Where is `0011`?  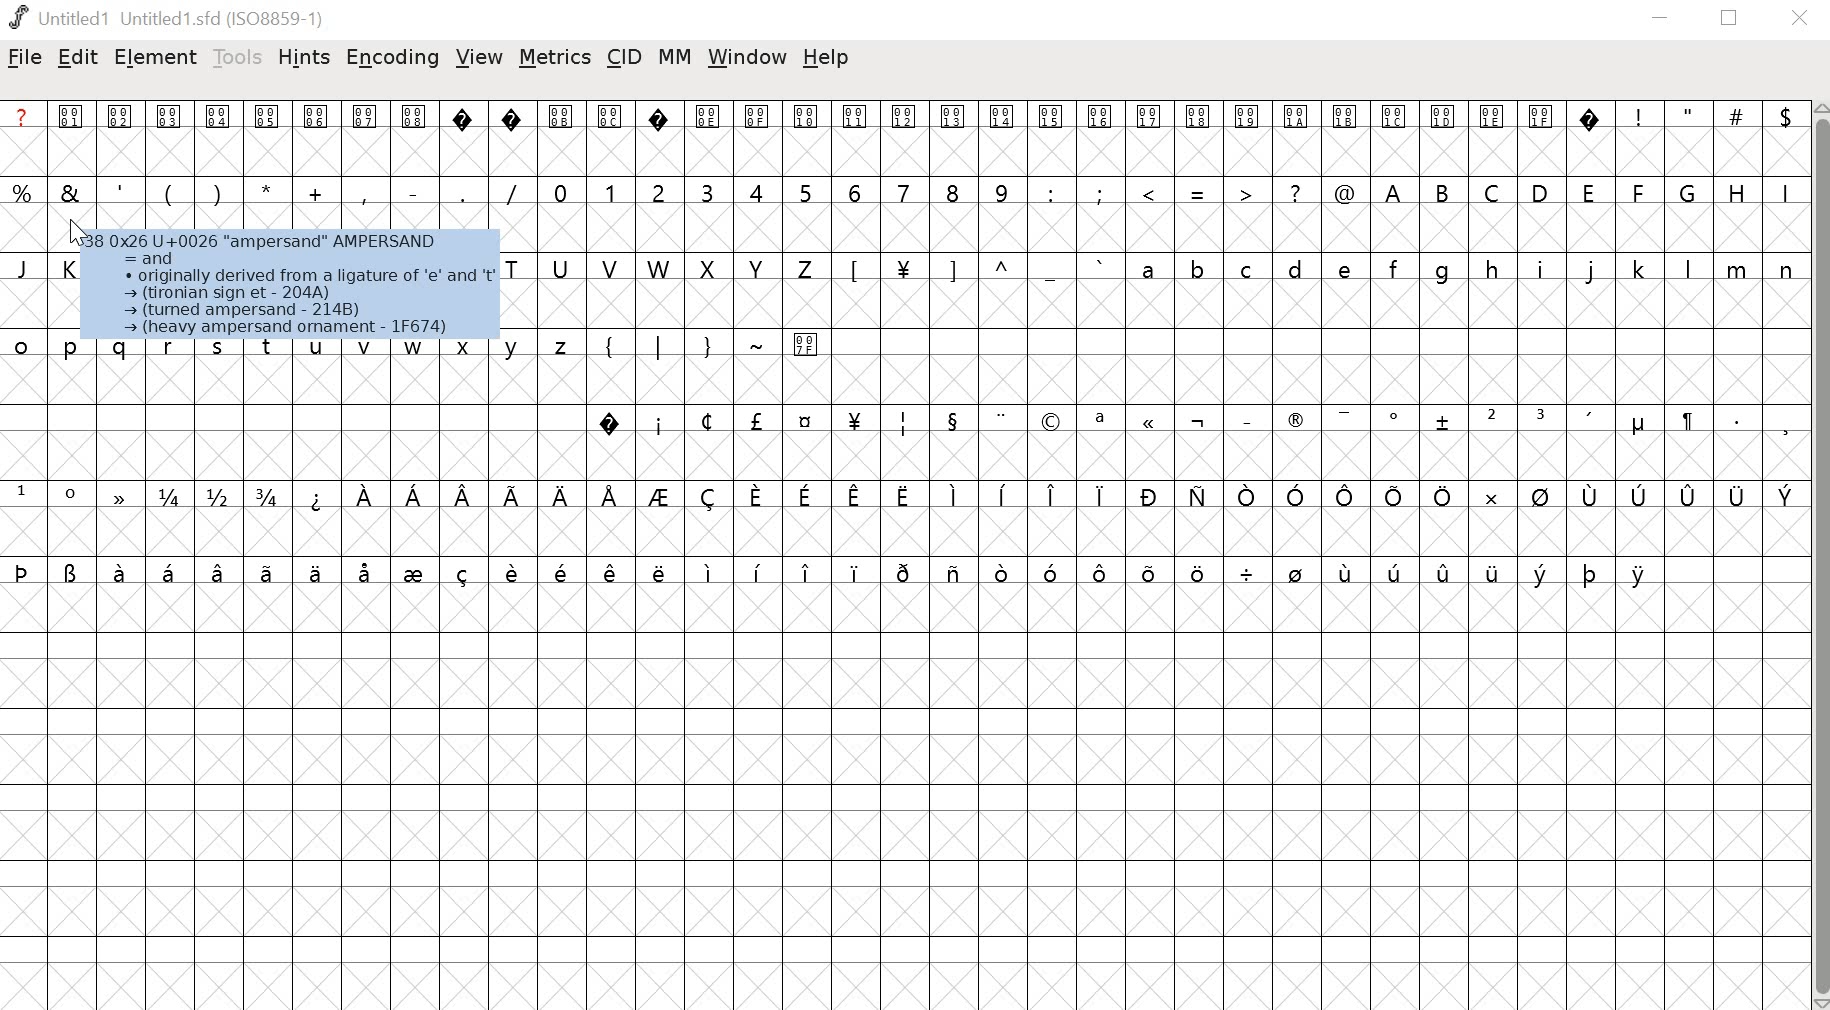
0011 is located at coordinates (860, 138).